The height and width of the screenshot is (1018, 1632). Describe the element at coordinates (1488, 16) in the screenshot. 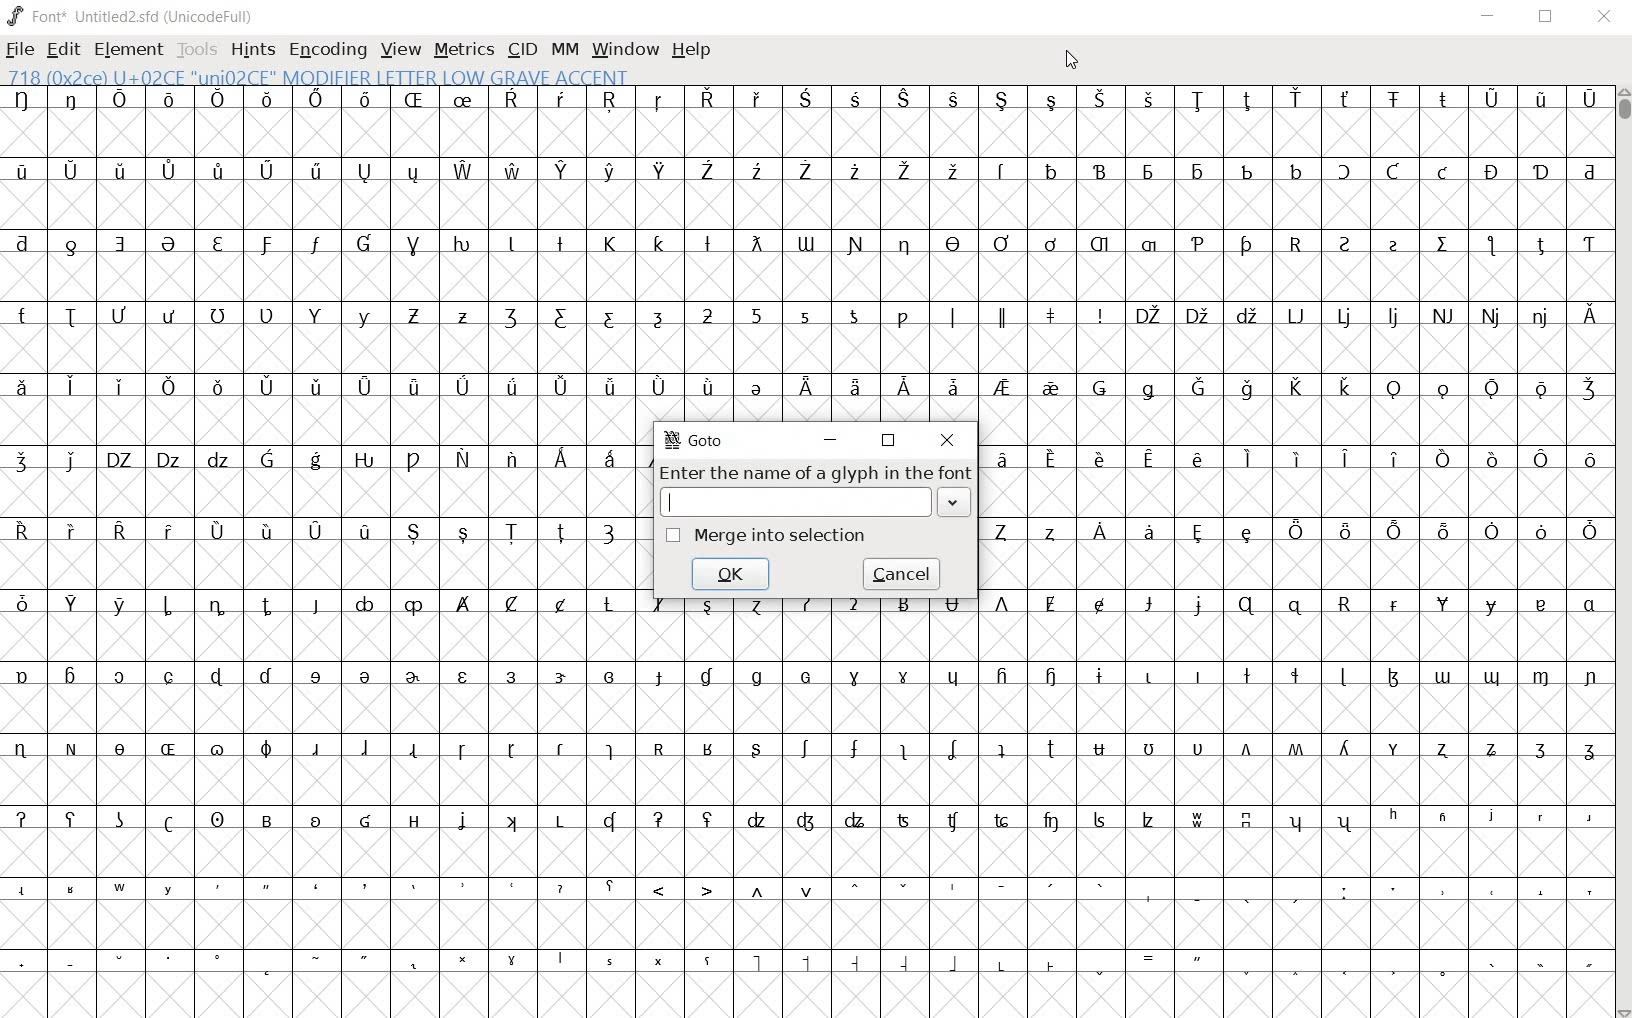

I see `minimize` at that location.